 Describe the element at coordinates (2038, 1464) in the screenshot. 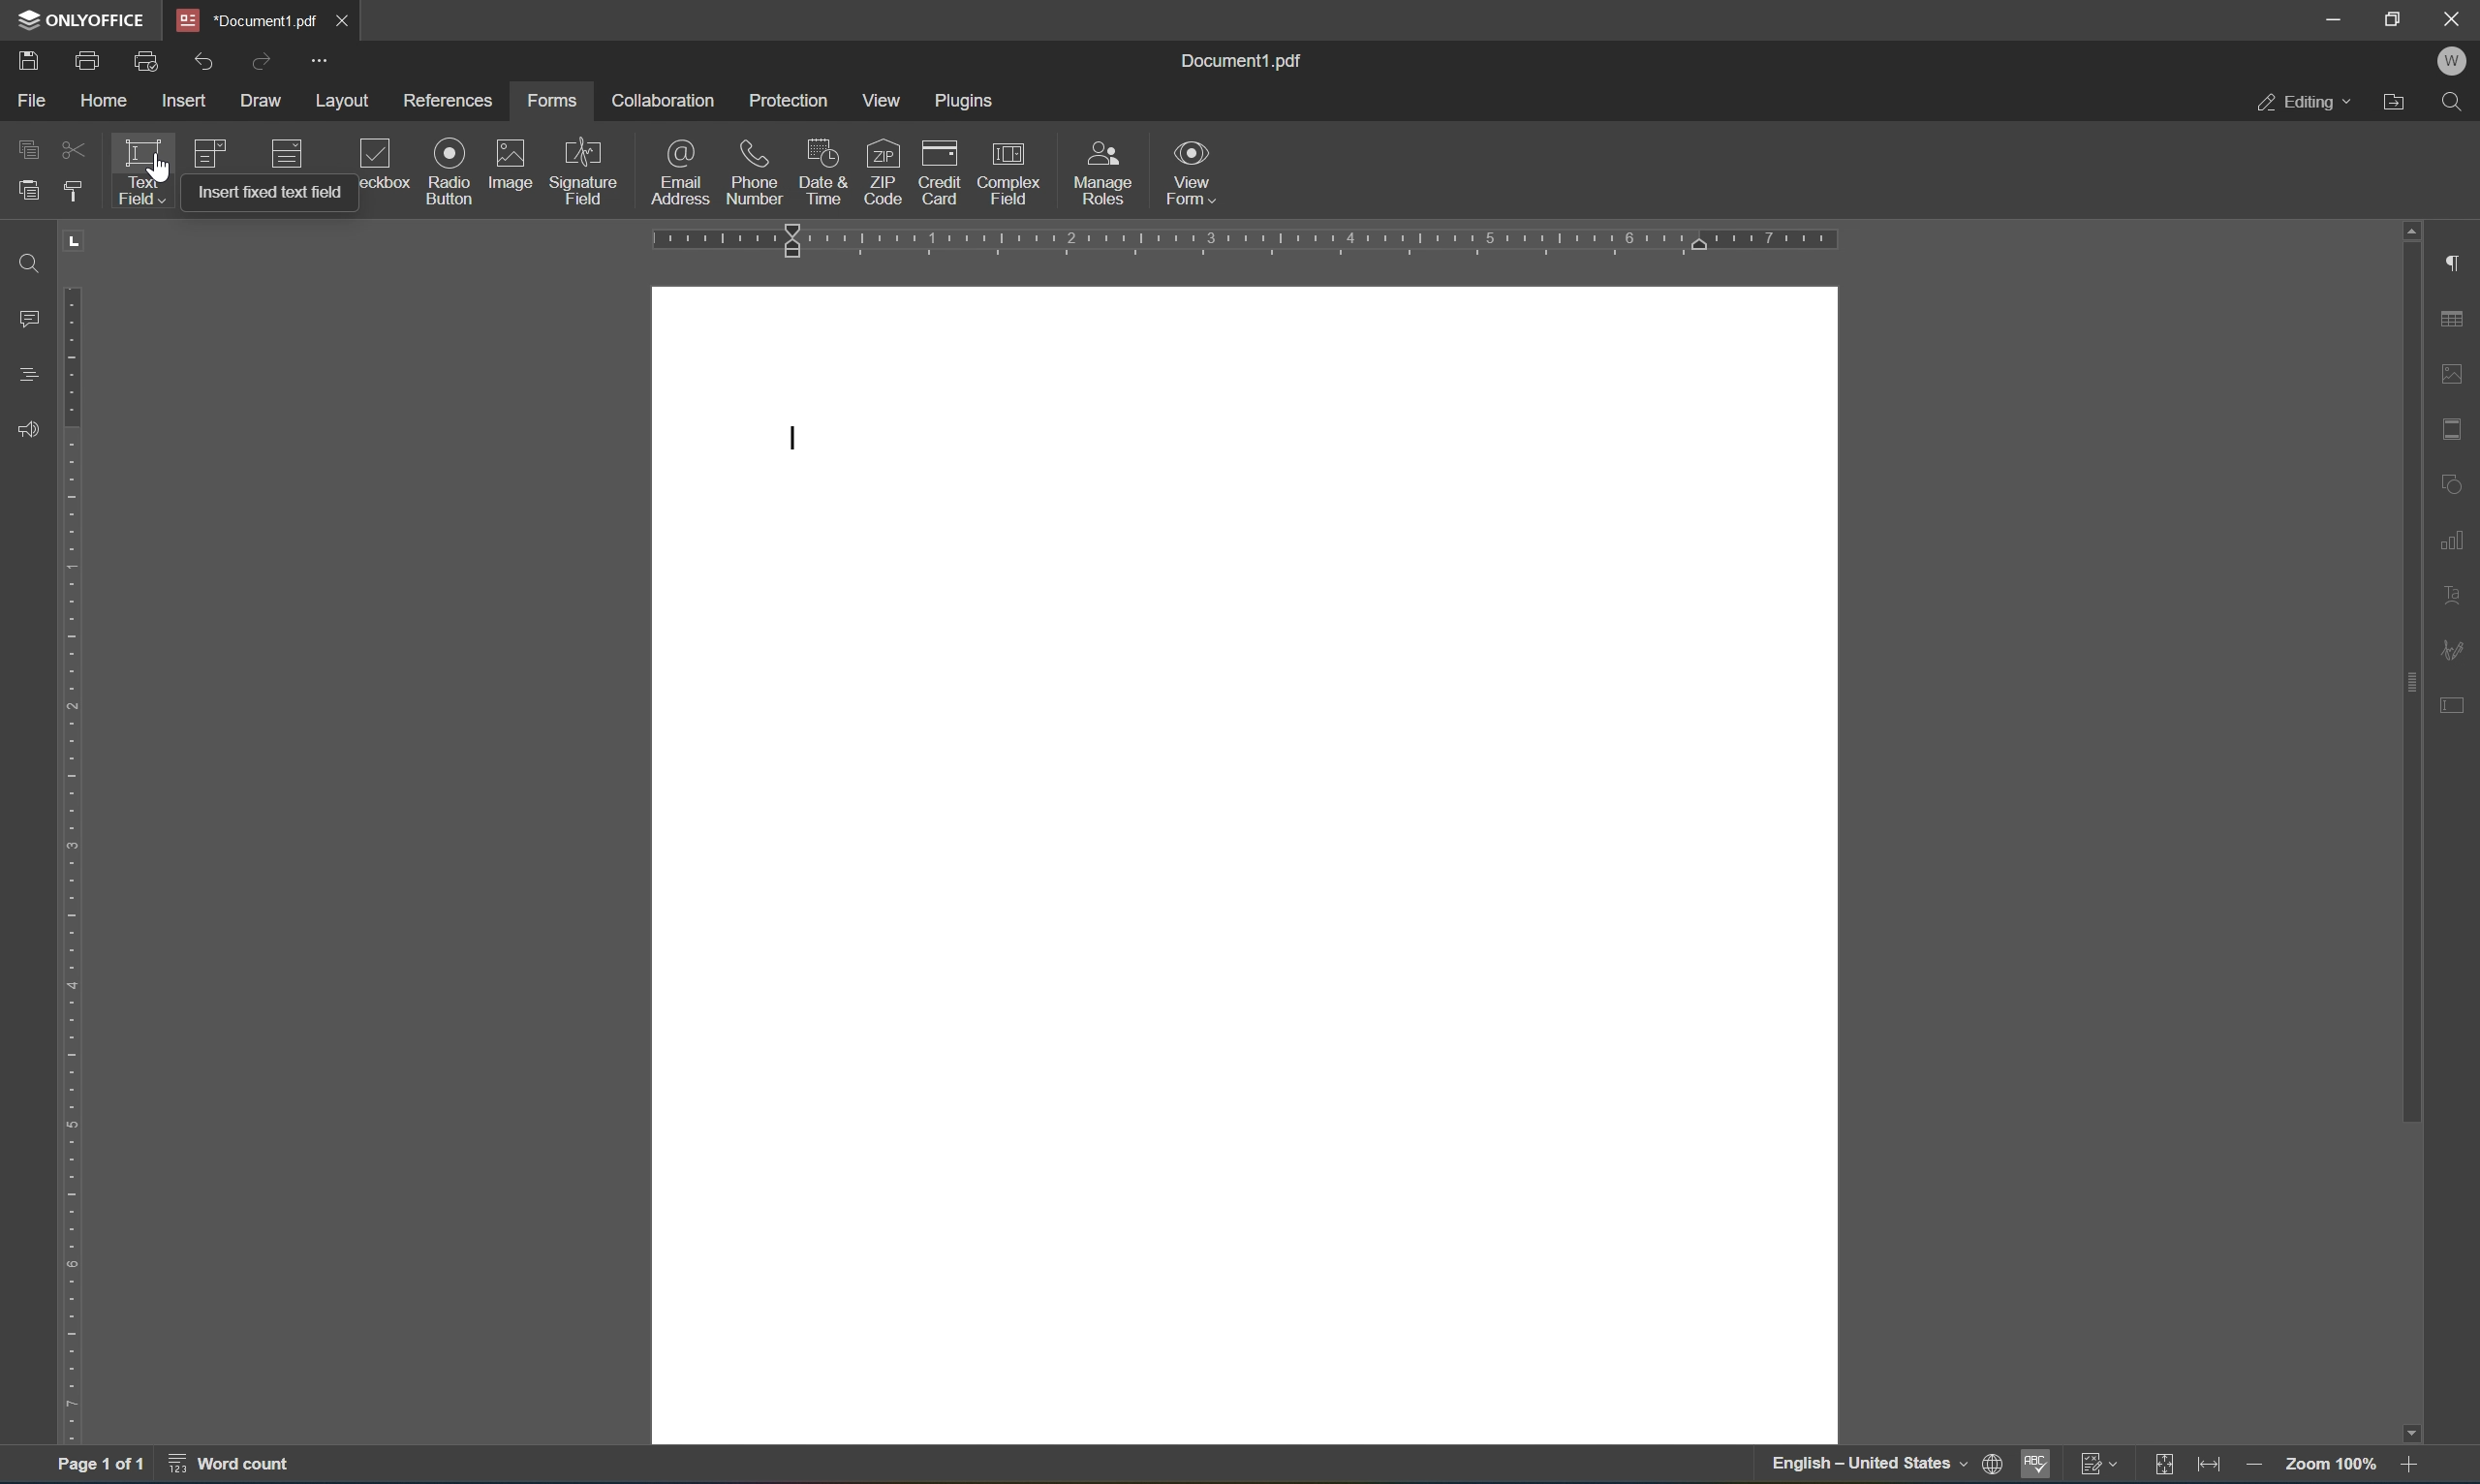

I see `spell checking` at that location.